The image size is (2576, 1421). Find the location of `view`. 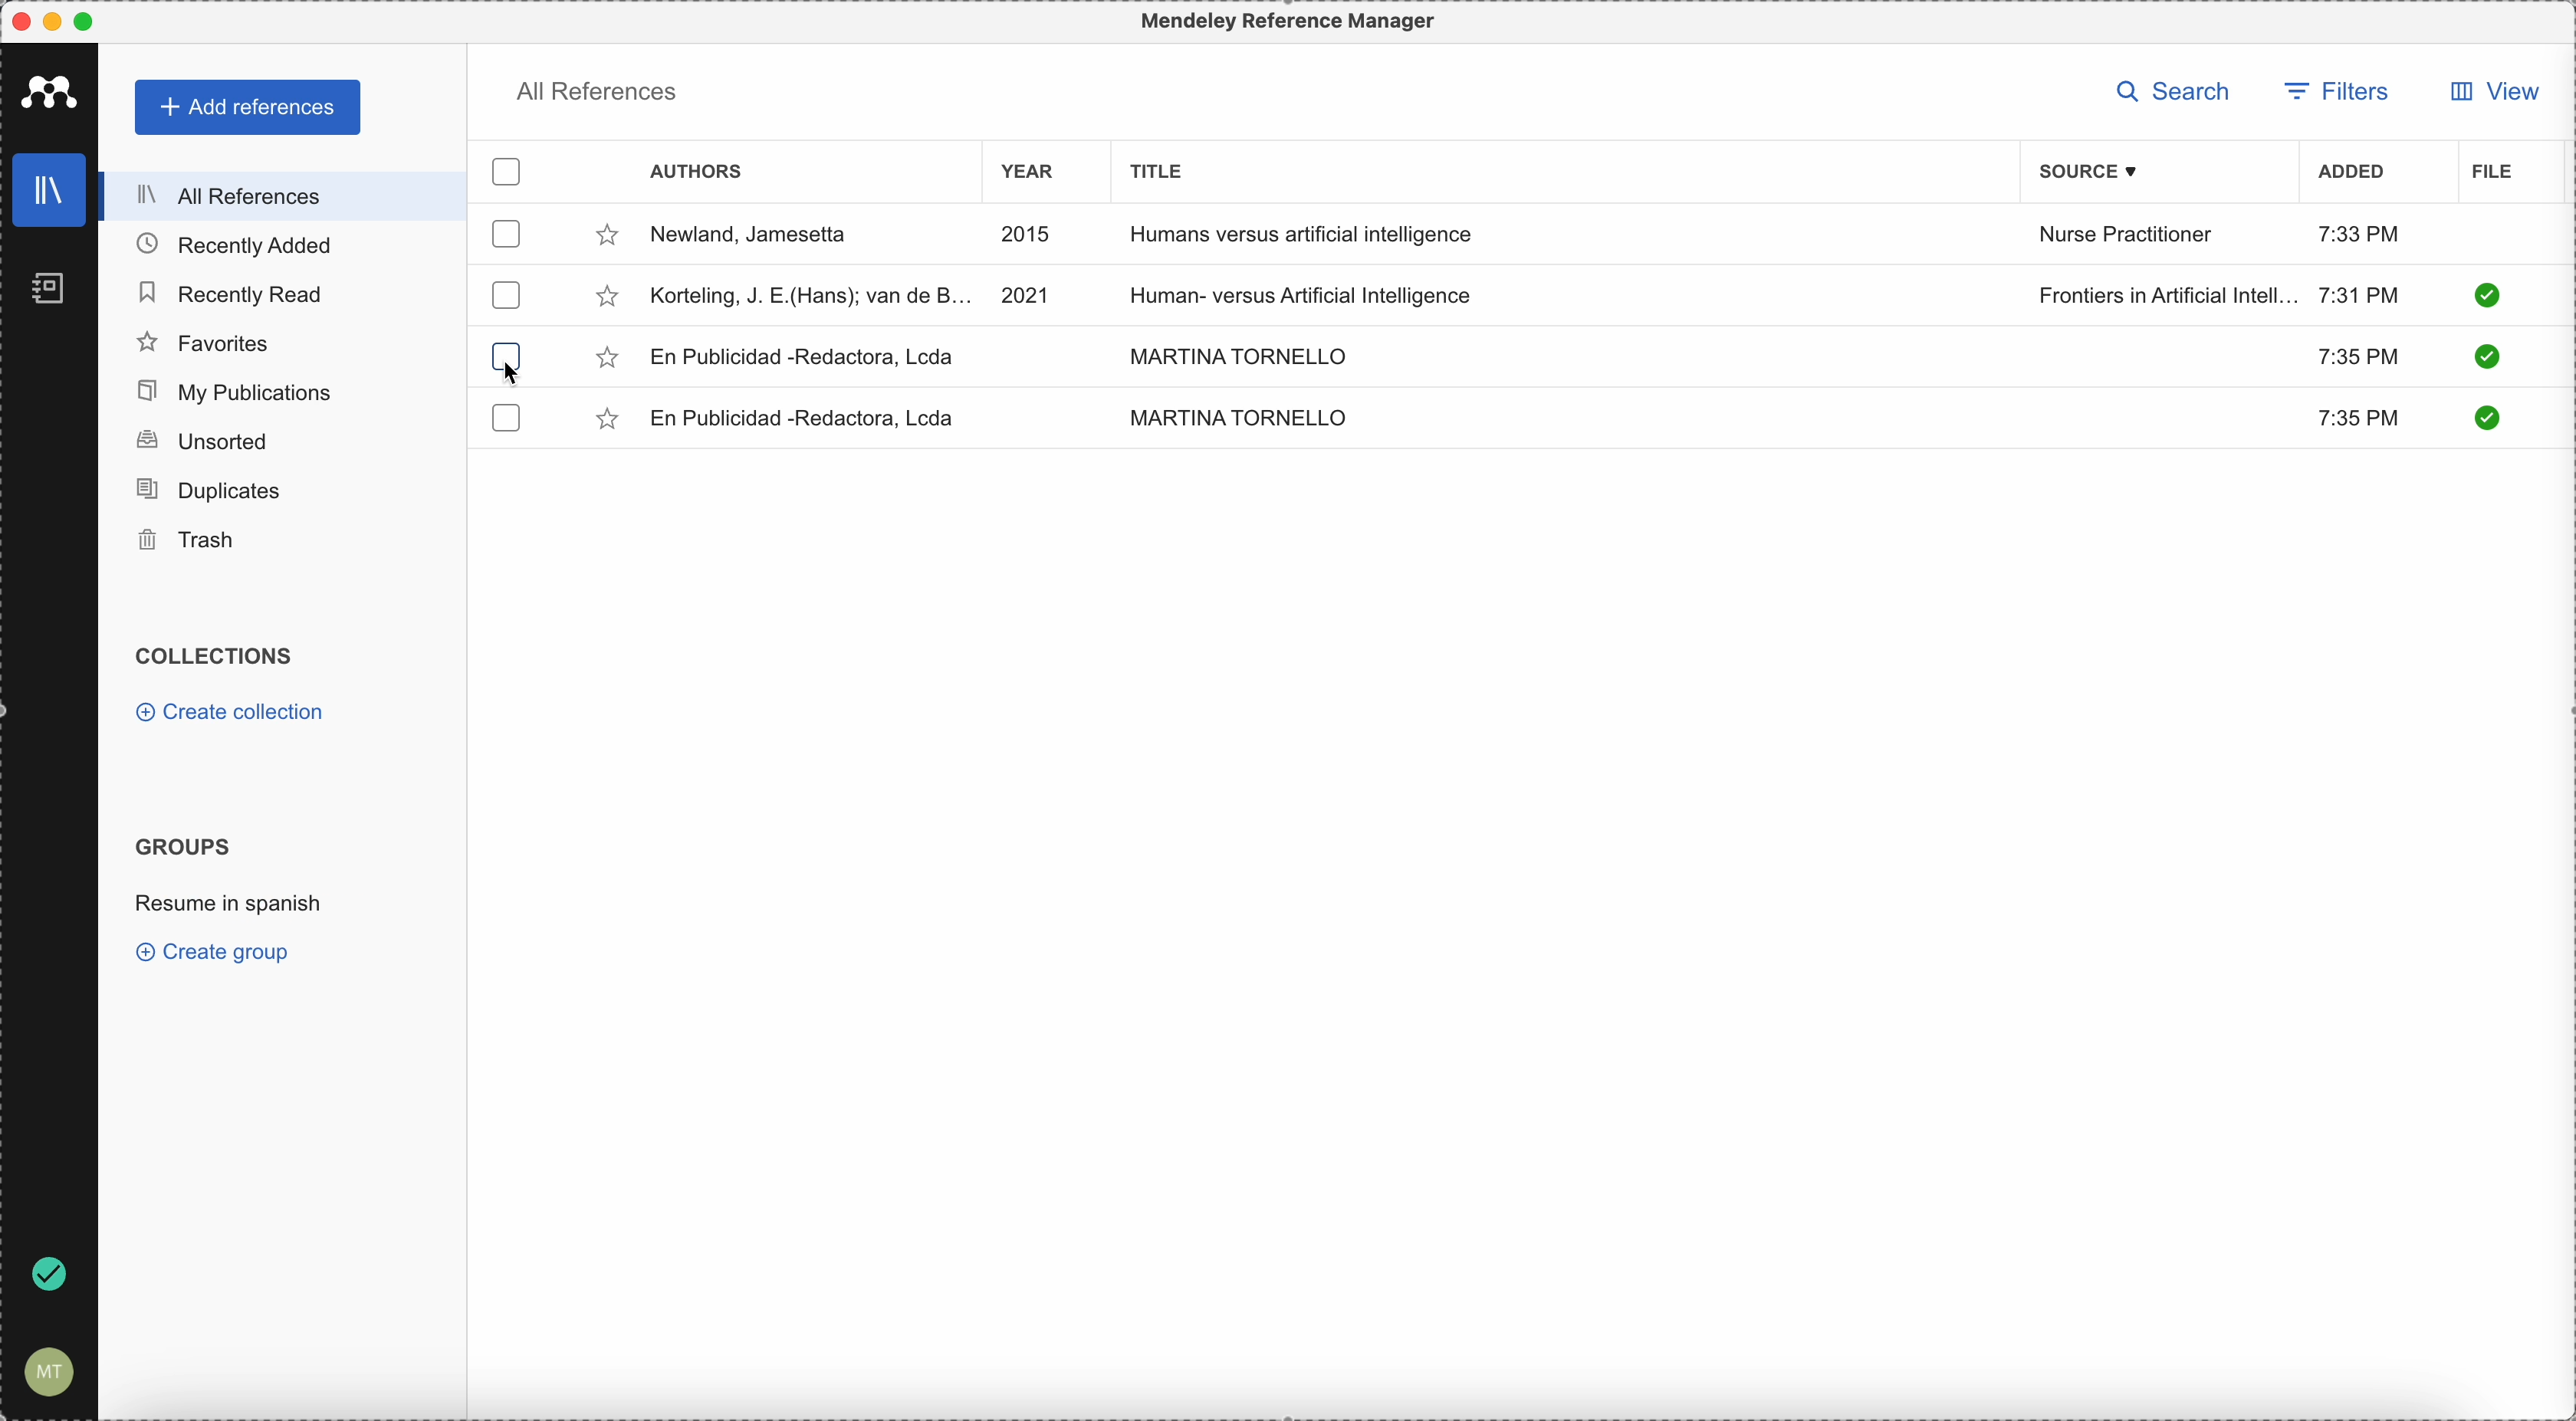

view is located at coordinates (2489, 91).